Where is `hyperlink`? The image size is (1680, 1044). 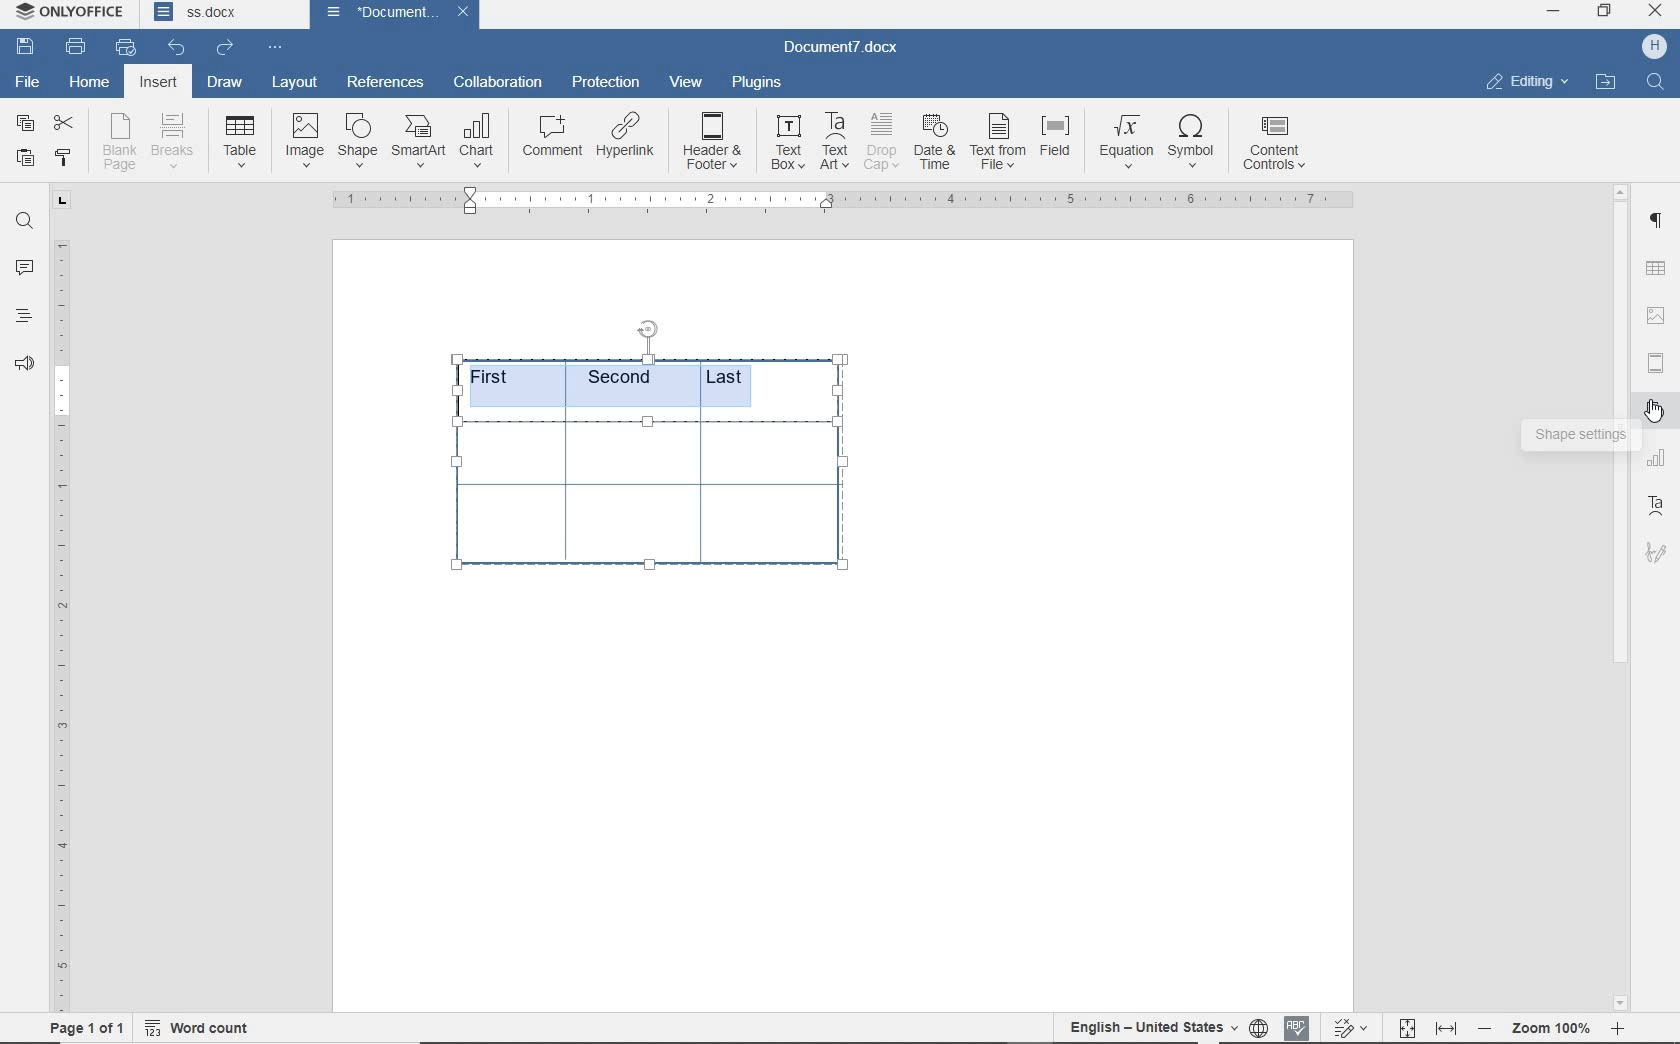
hyperlink is located at coordinates (628, 139).